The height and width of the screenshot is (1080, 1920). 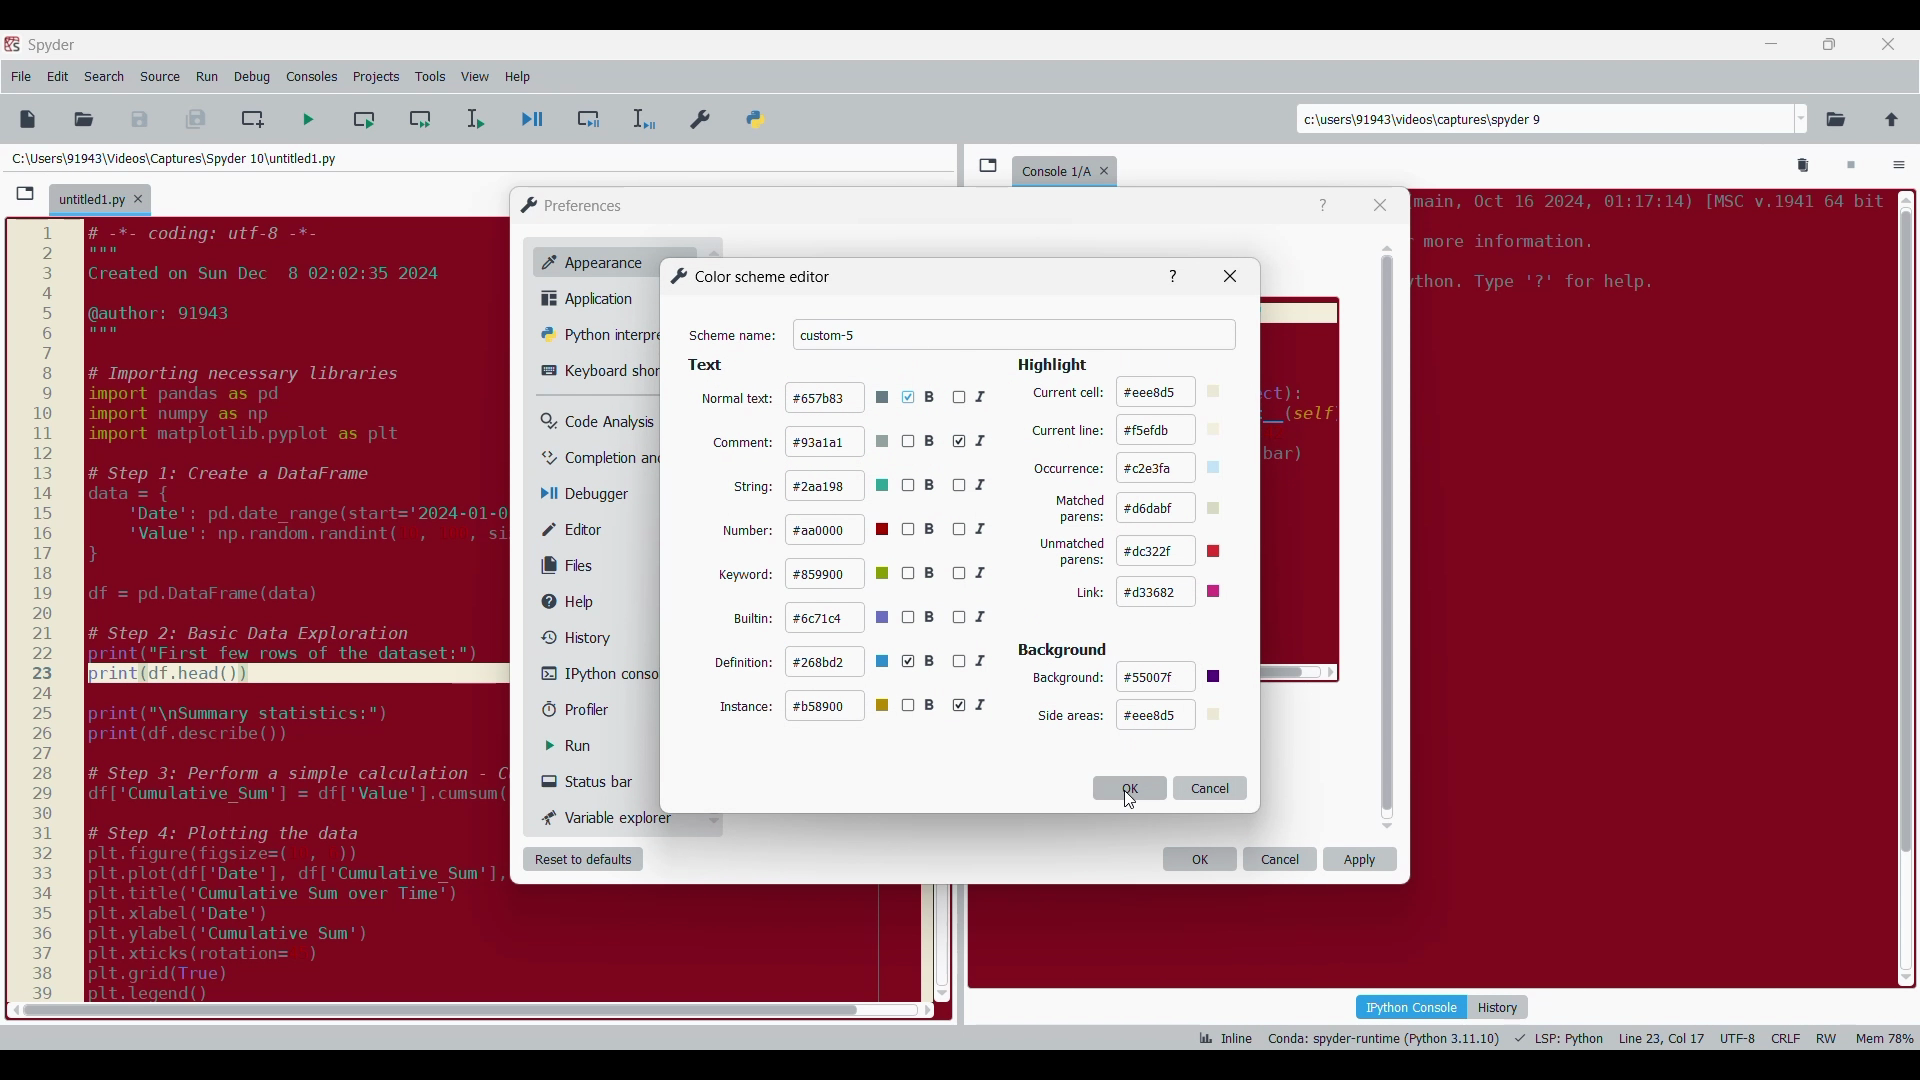 What do you see at coordinates (839, 663) in the screenshot?
I see `#268bd2` at bounding box center [839, 663].